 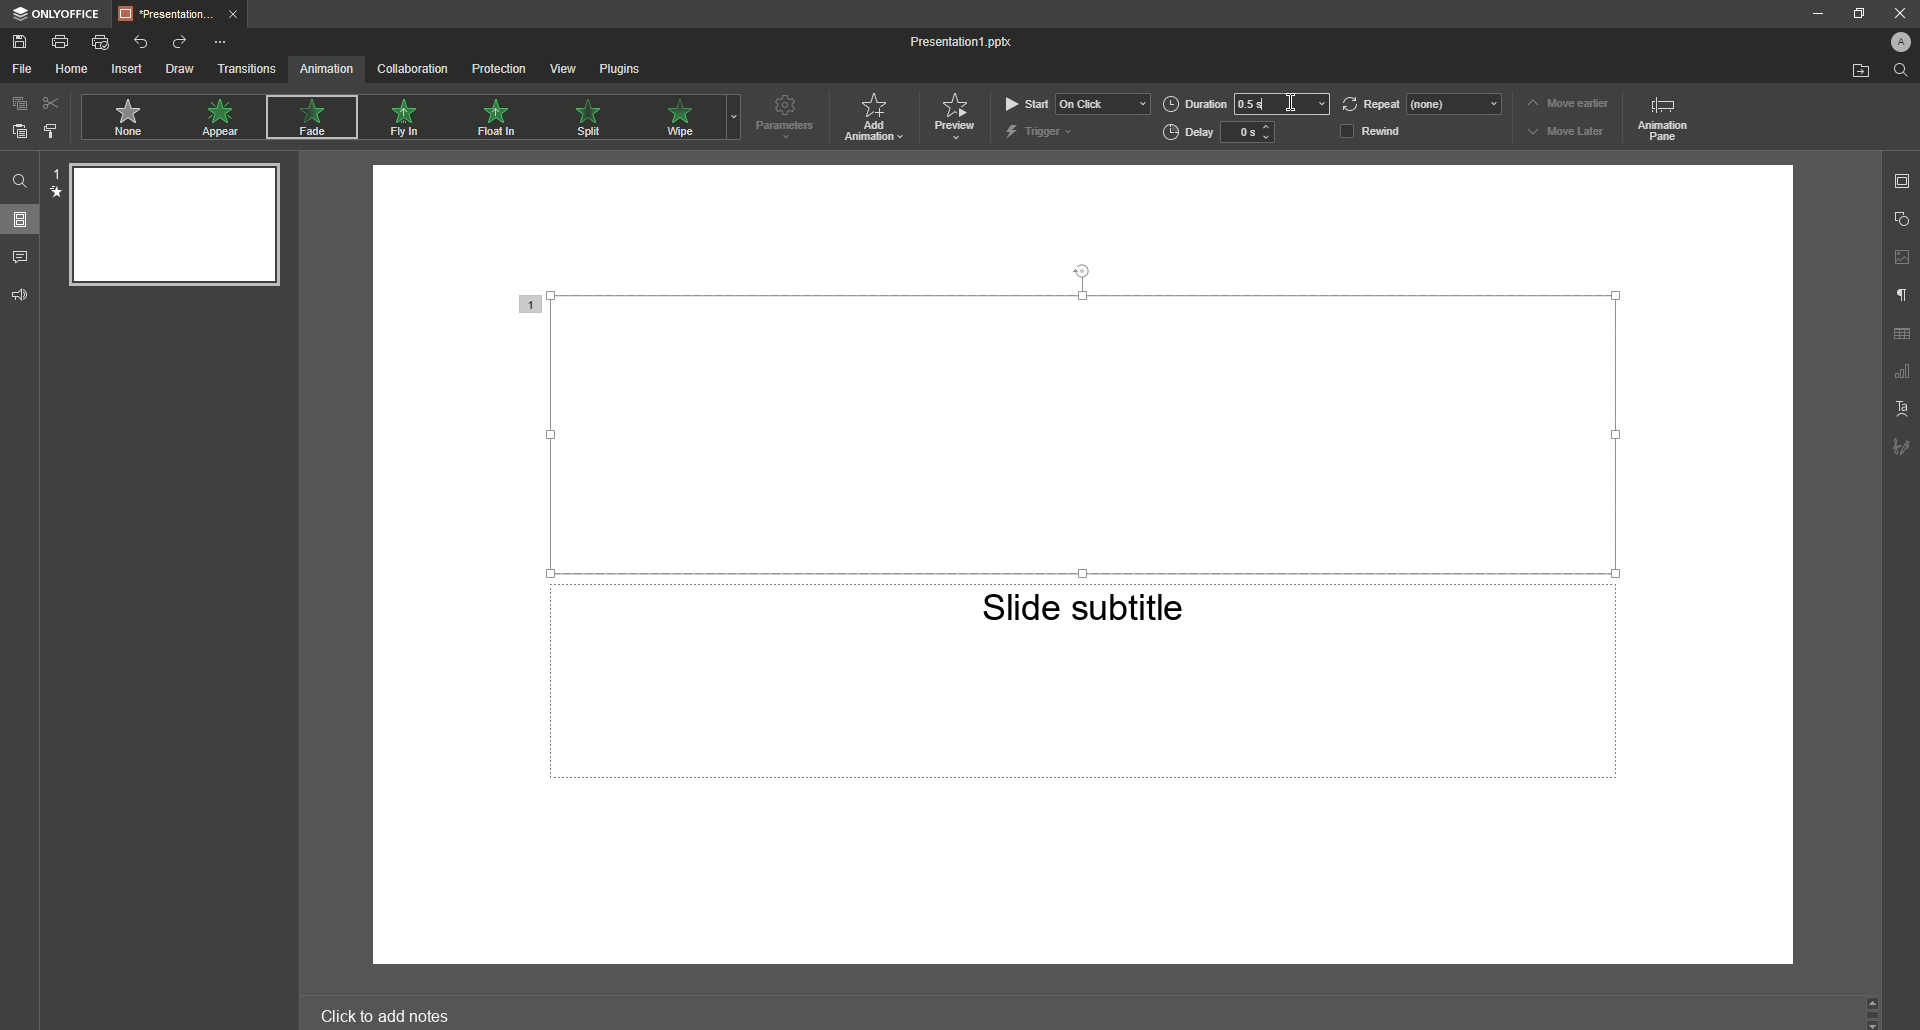 What do you see at coordinates (1901, 180) in the screenshot?
I see `Slide settings` at bounding box center [1901, 180].